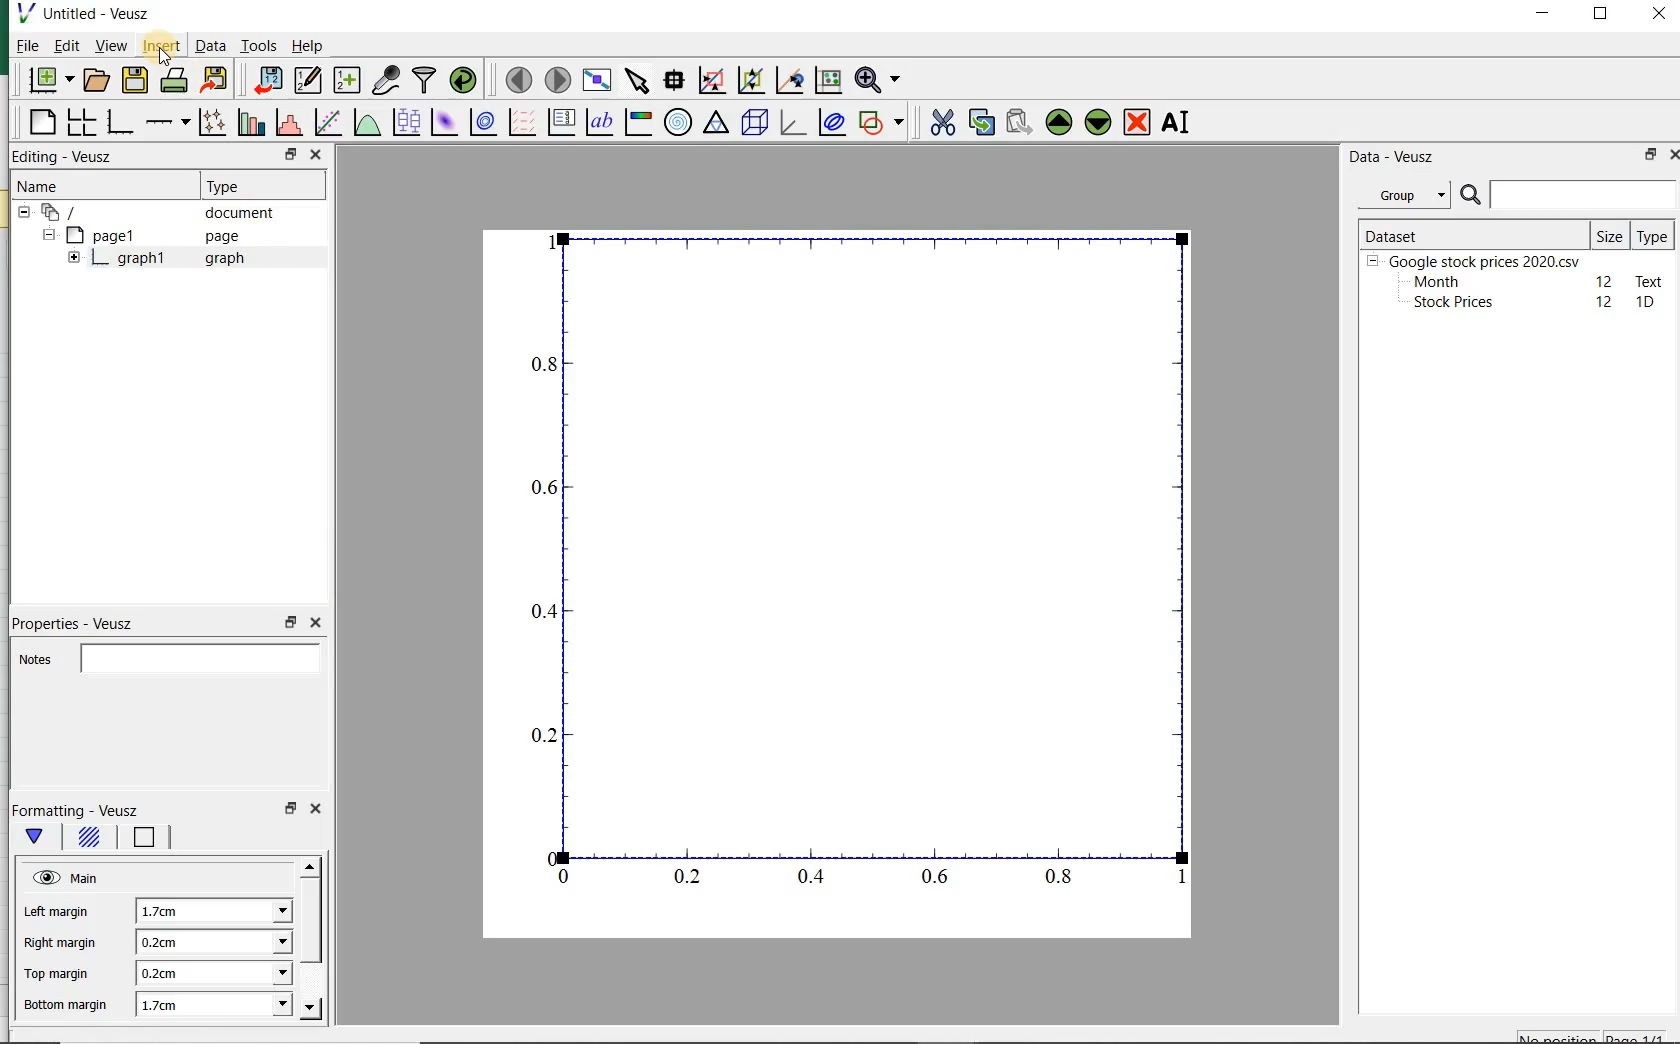 This screenshot has width=1680, height=1044. What do you see at coordinates (755, 124) in the screenshot?
I see `3d scene` at bounding box center [755, 124].